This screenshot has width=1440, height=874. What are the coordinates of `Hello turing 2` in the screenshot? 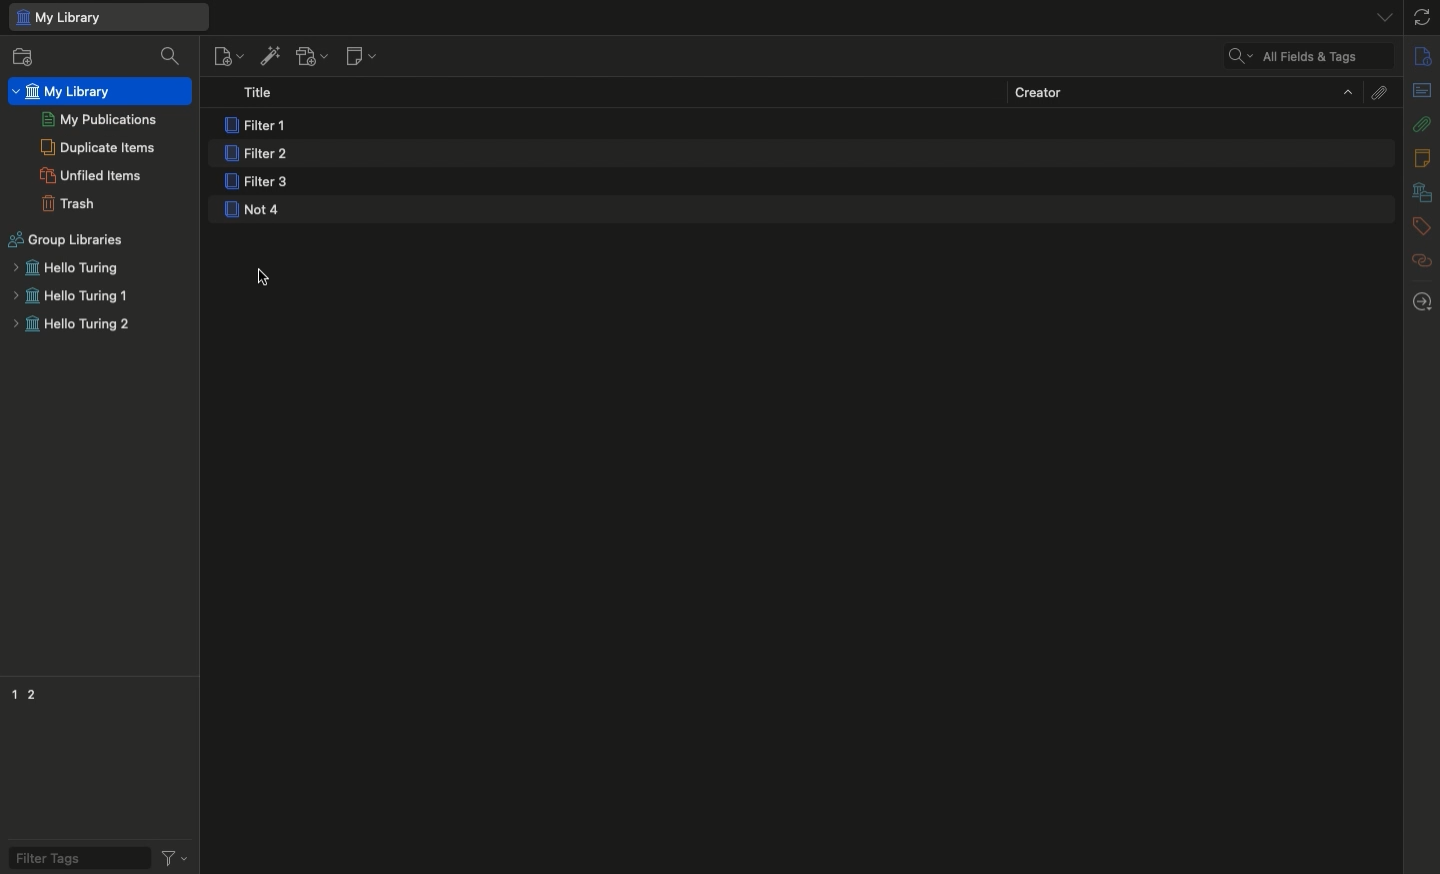 It's located at (69, 329).